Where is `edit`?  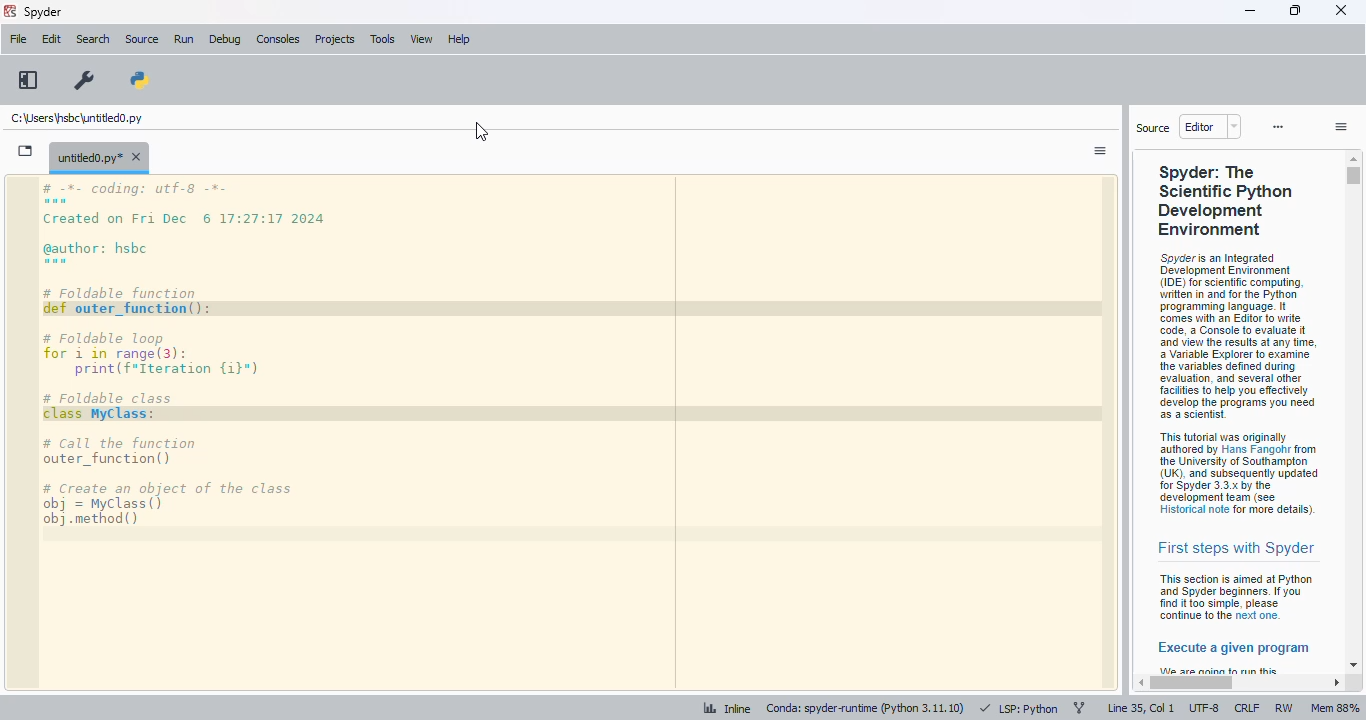
edit is located at coordinates (52, 38).